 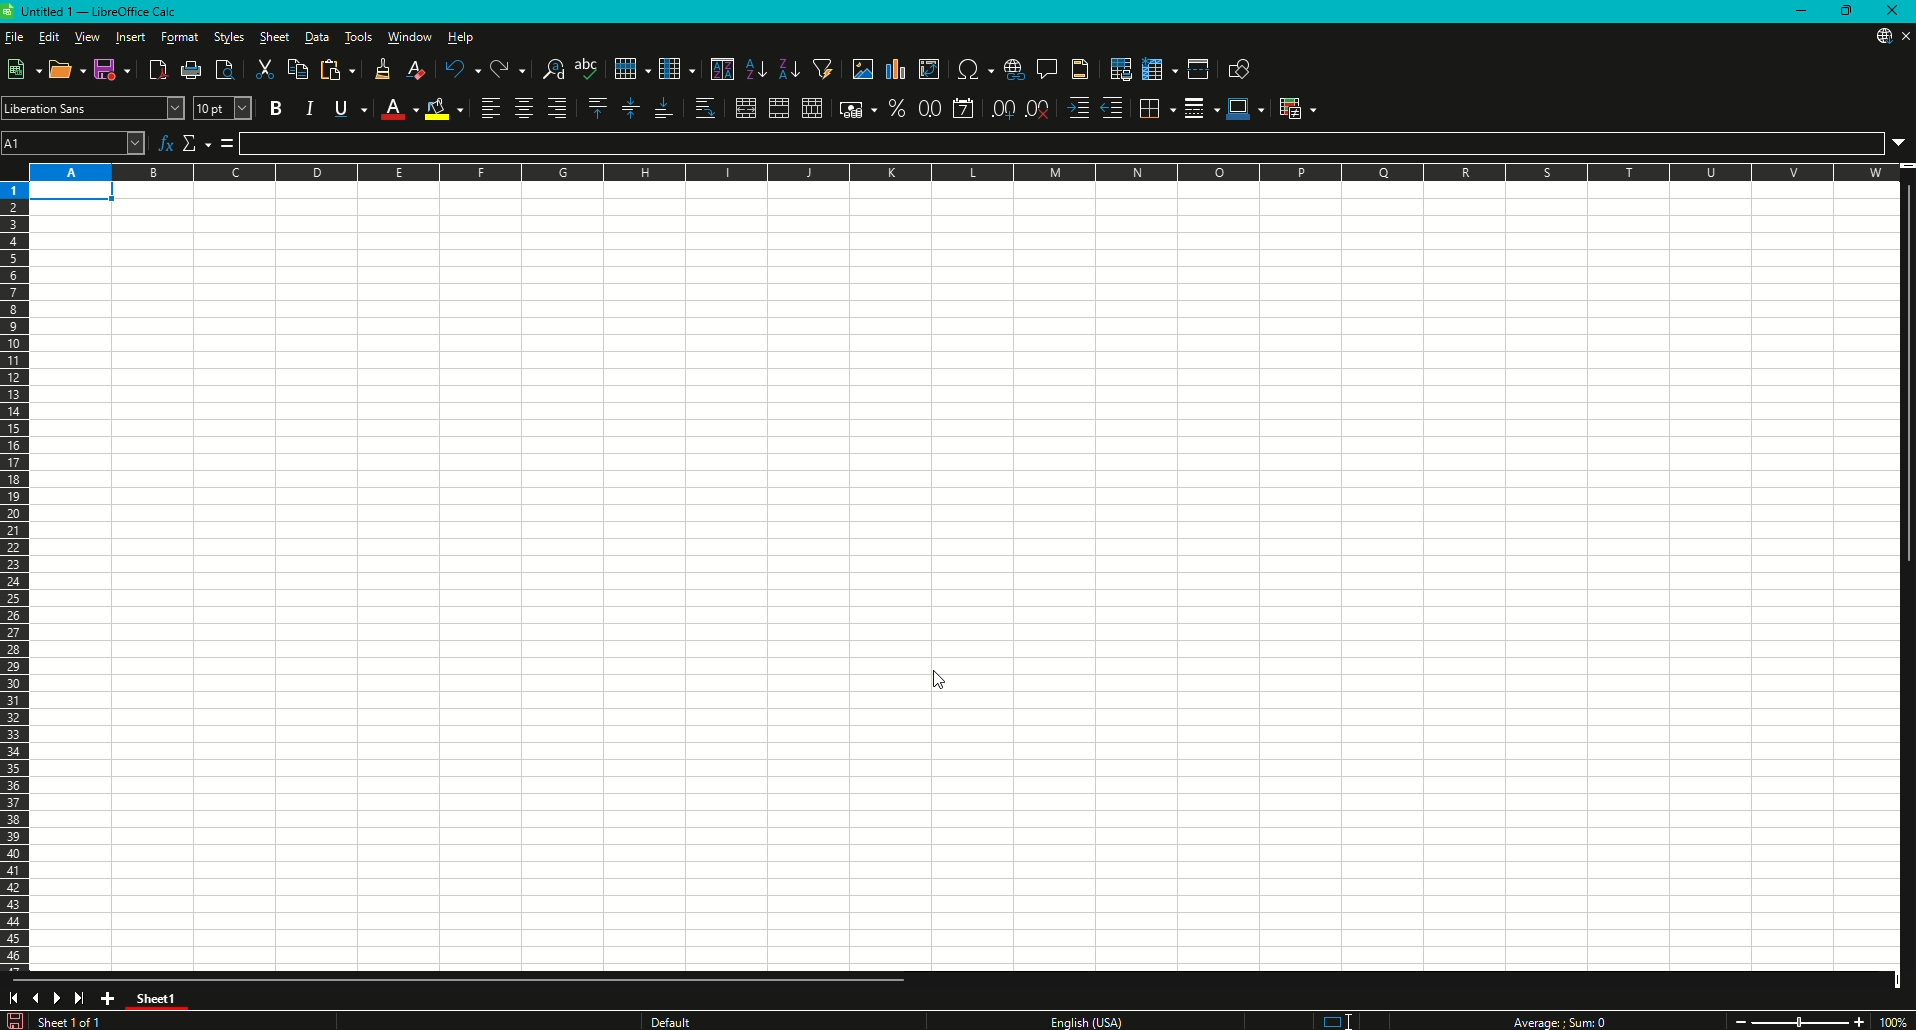 I want to click on Expand Formula Bar, so click(x=1899, y=144).